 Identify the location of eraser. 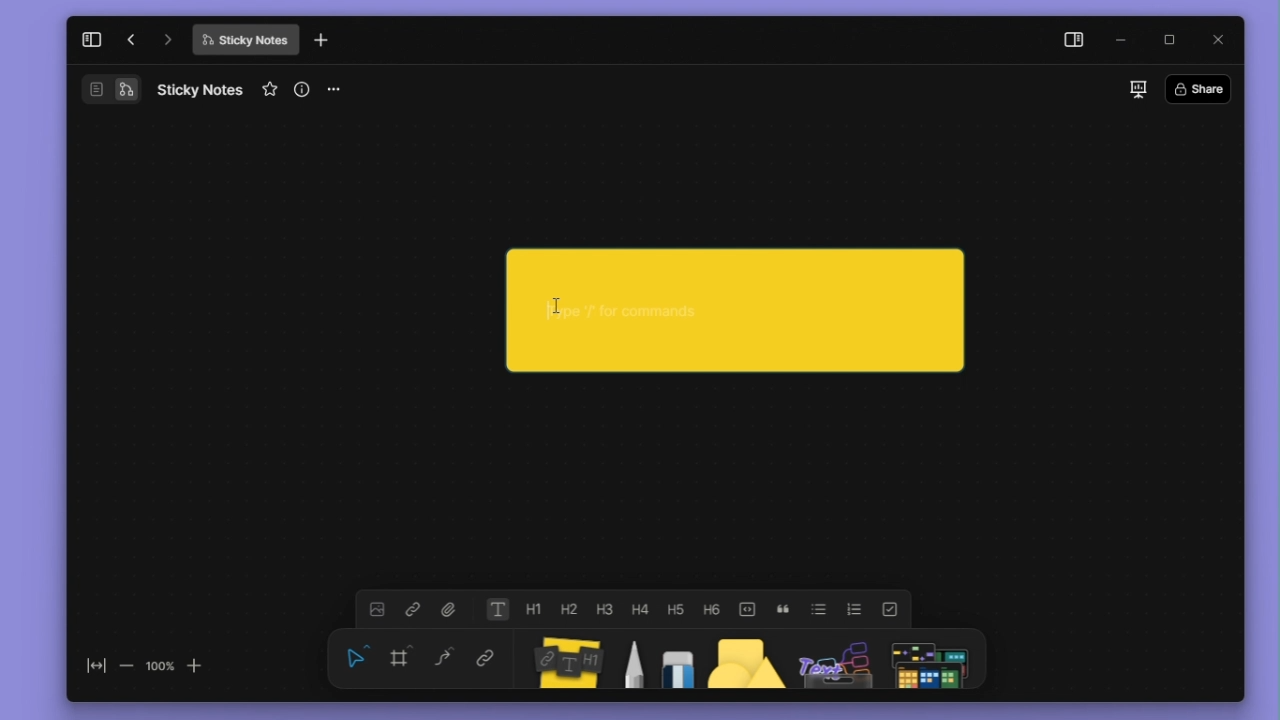
(679, 659).